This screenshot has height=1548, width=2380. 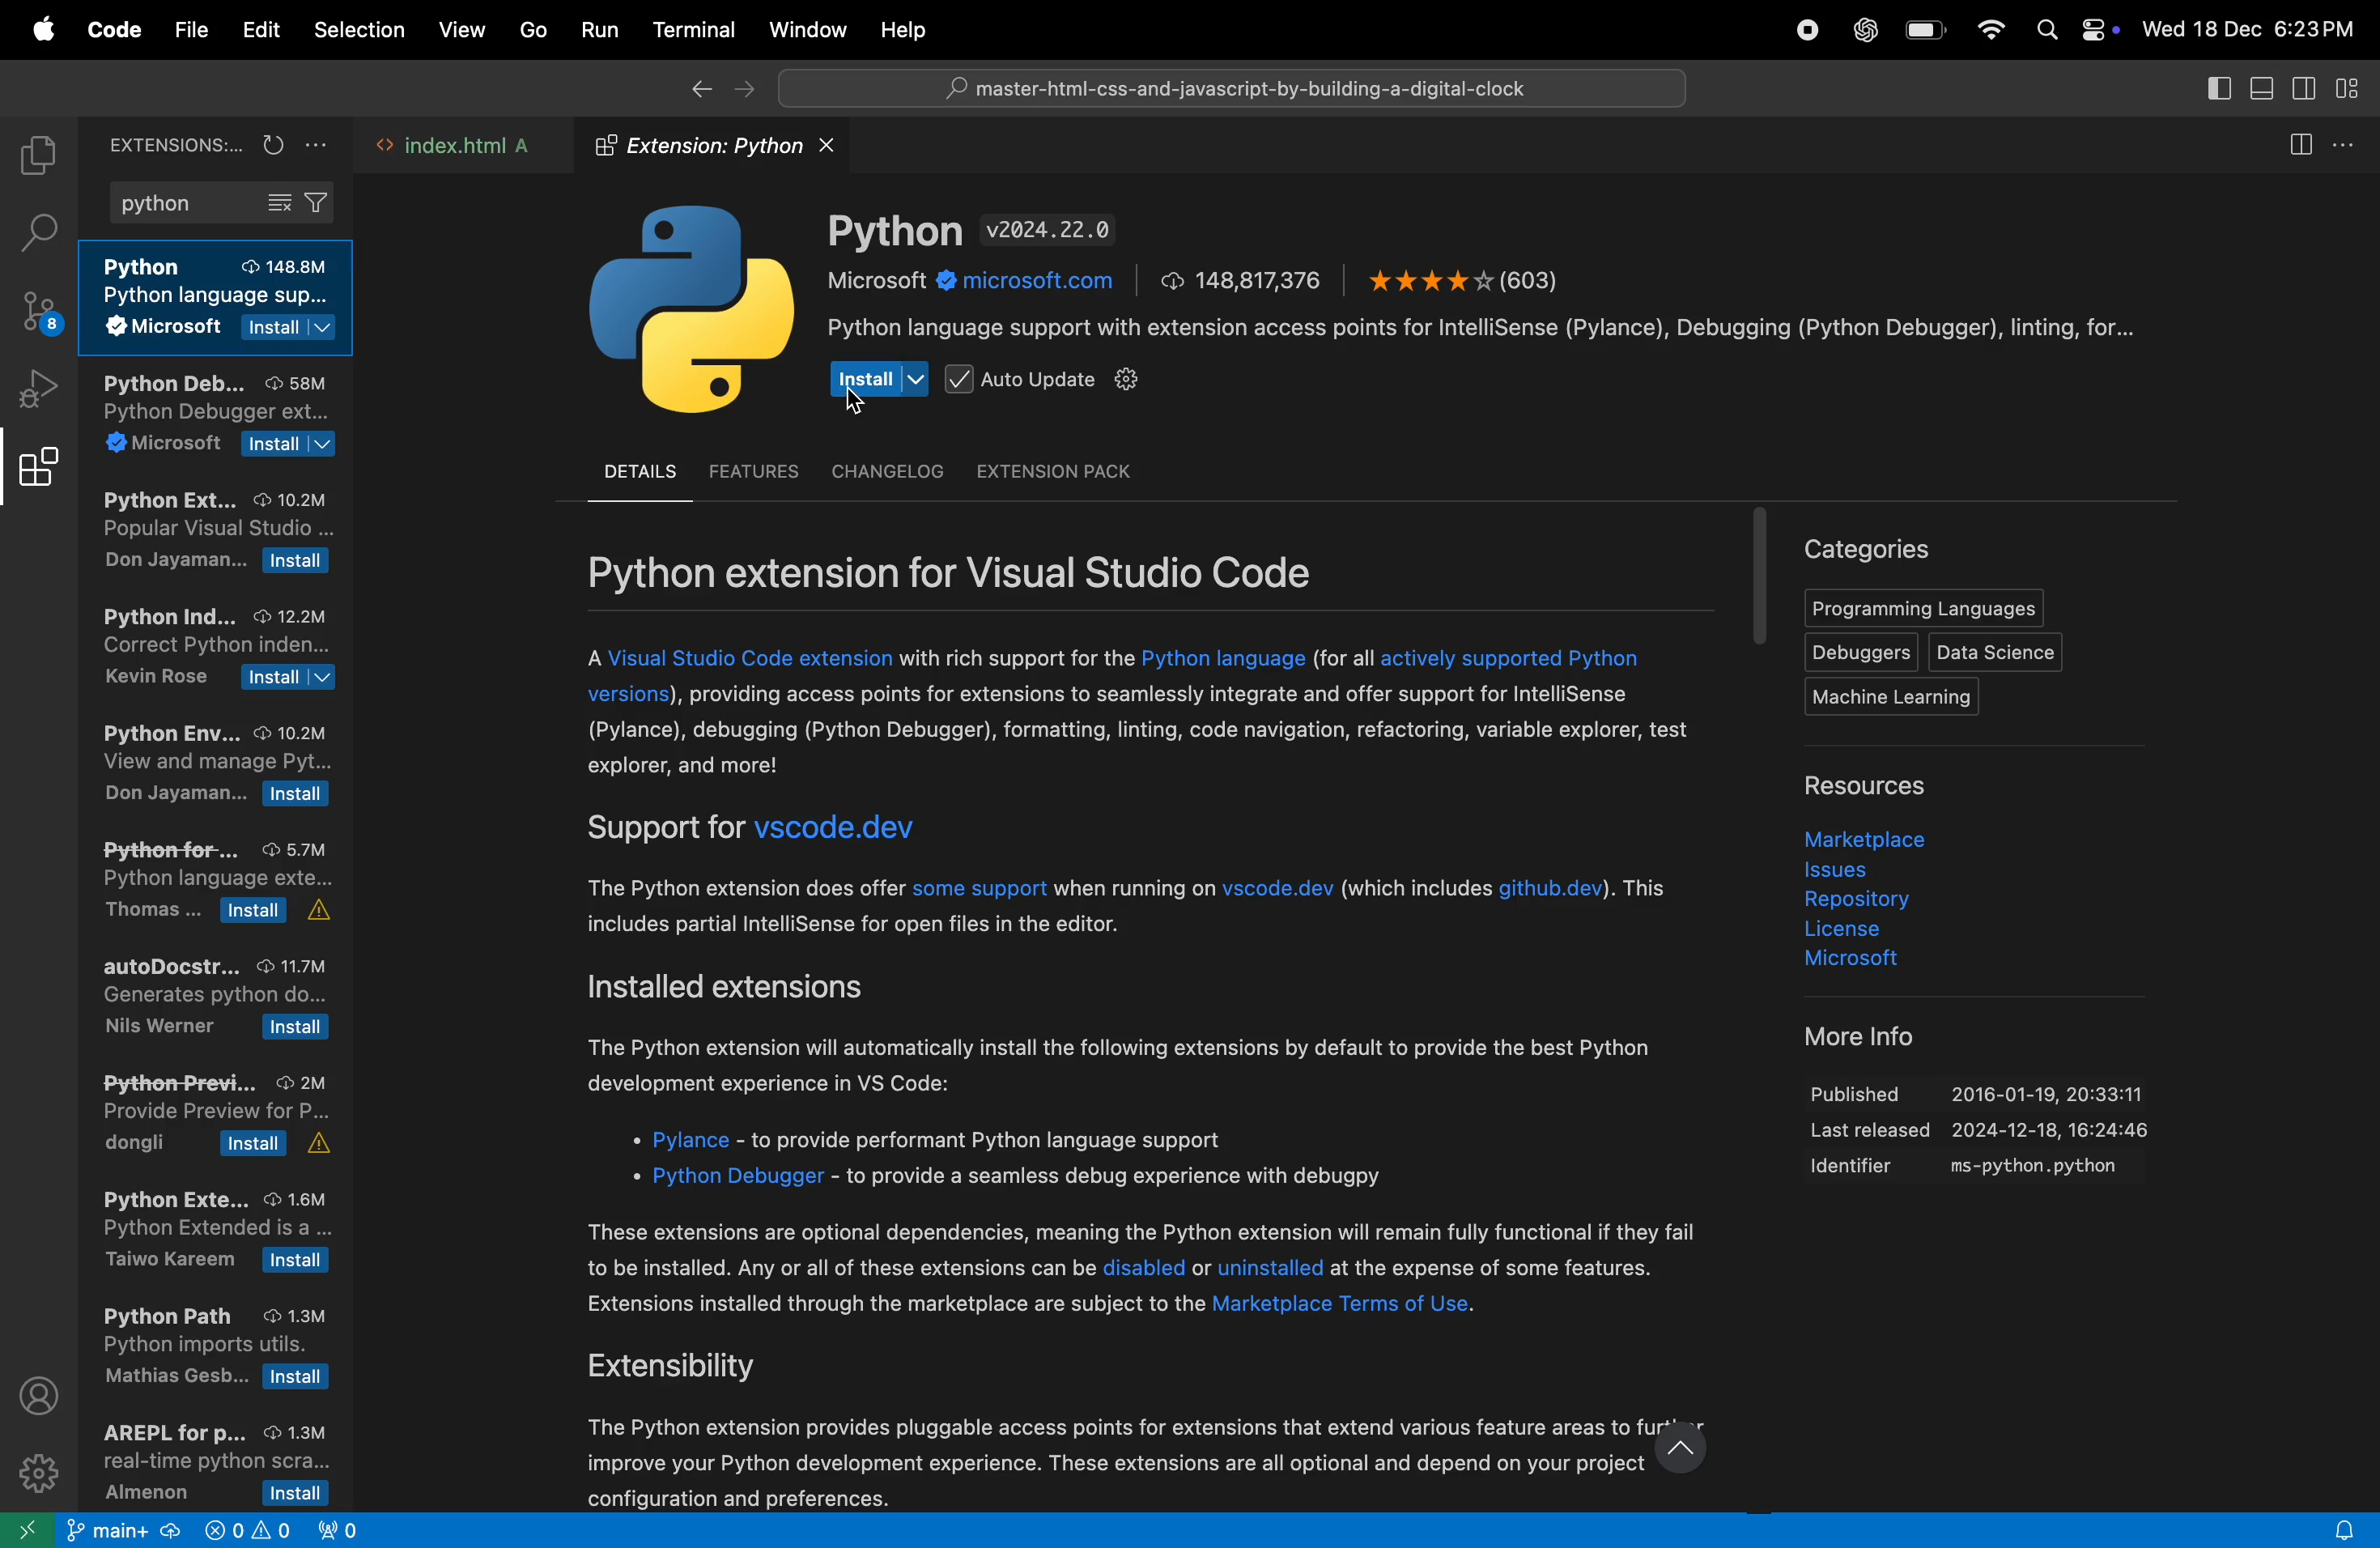 I want to click on python format, so click(x=222, y=886).